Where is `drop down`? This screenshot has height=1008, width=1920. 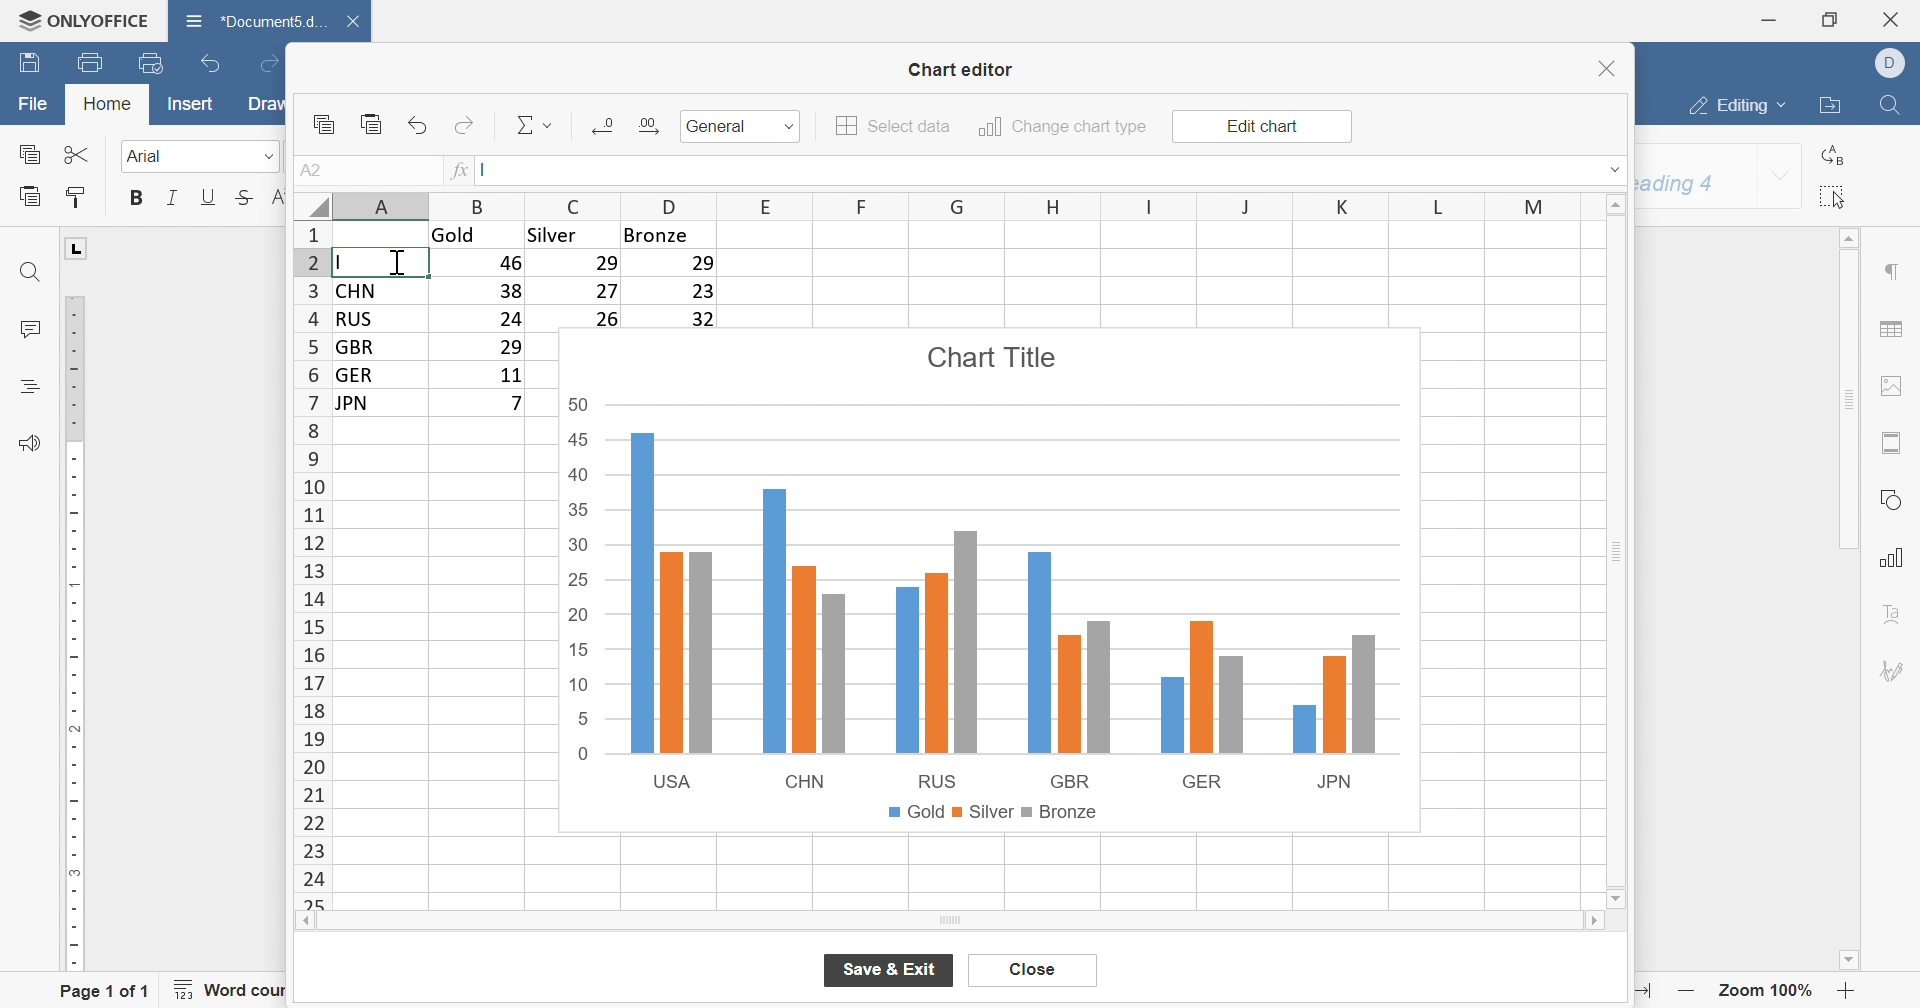
drop down is located at coordinates (268, 158).